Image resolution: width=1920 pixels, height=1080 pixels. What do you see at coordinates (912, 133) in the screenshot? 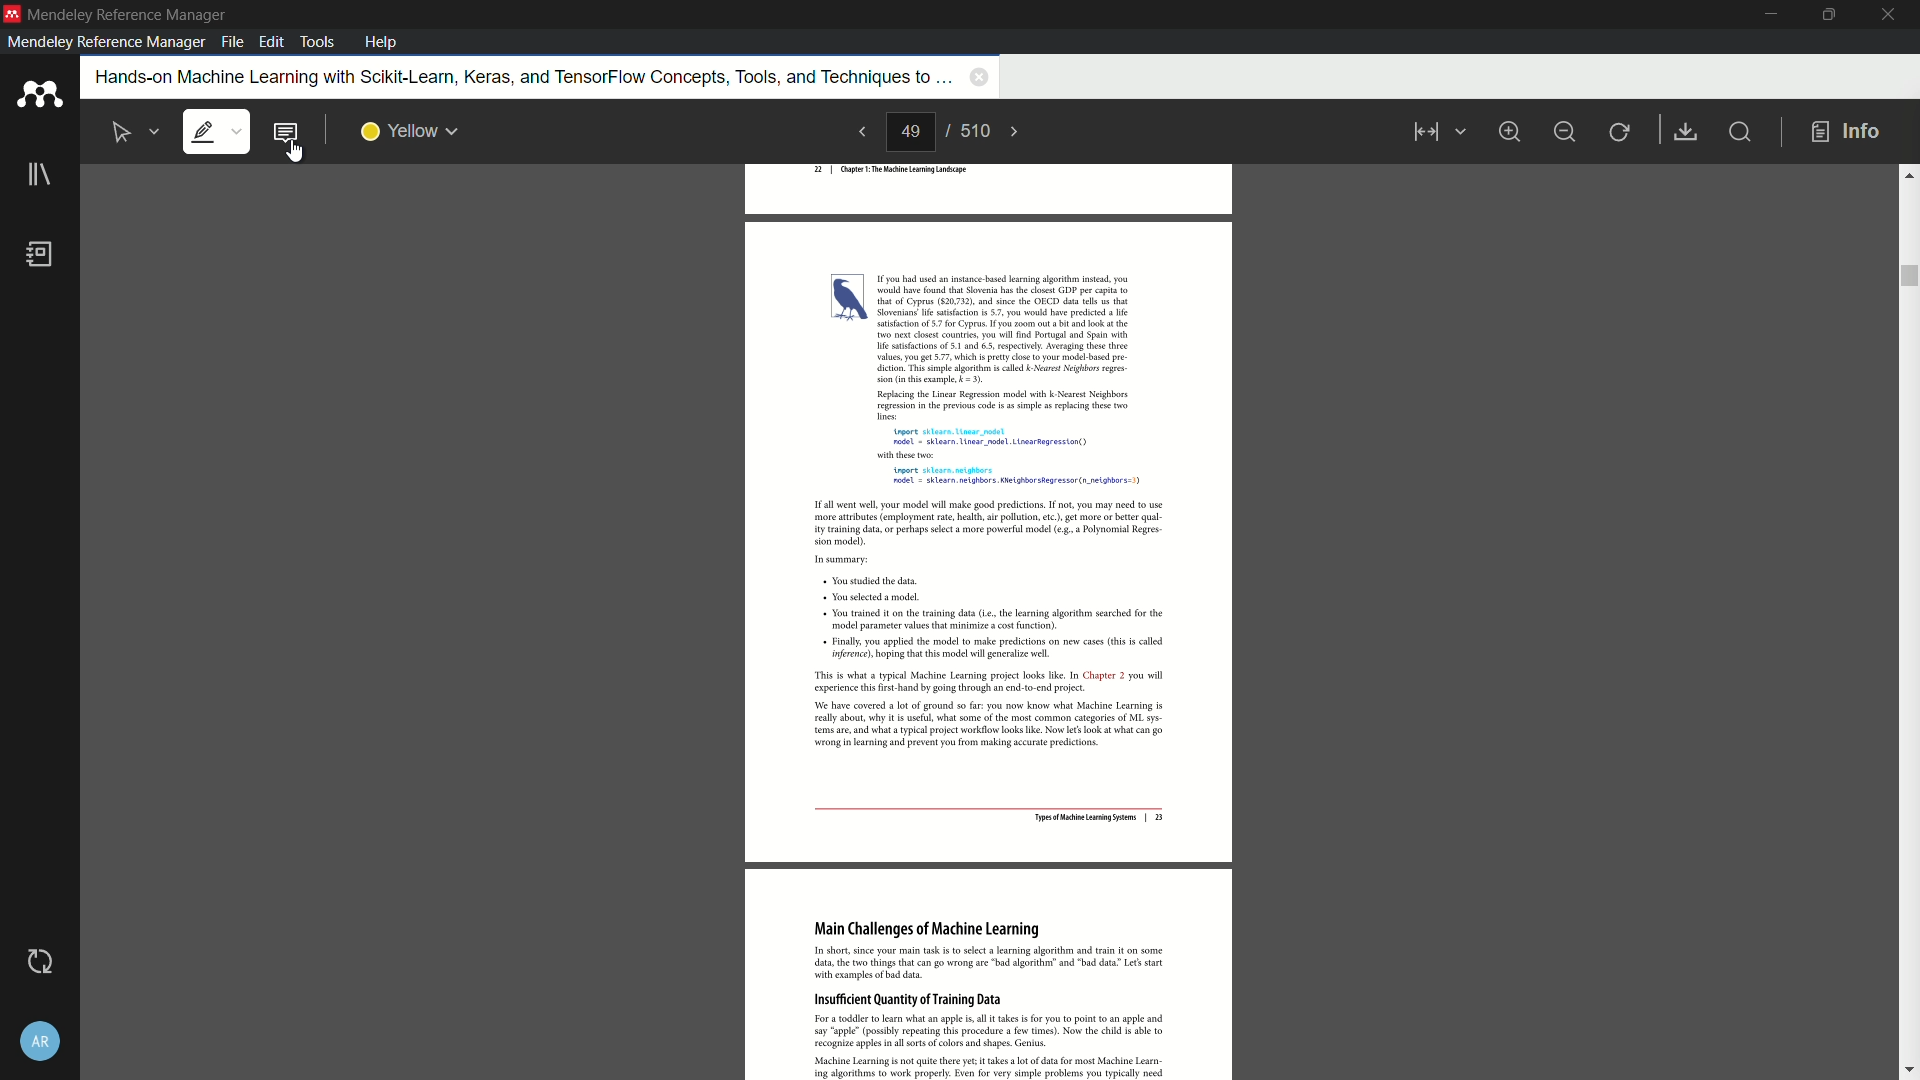
I see `current page` at bounding box center [912, 133].